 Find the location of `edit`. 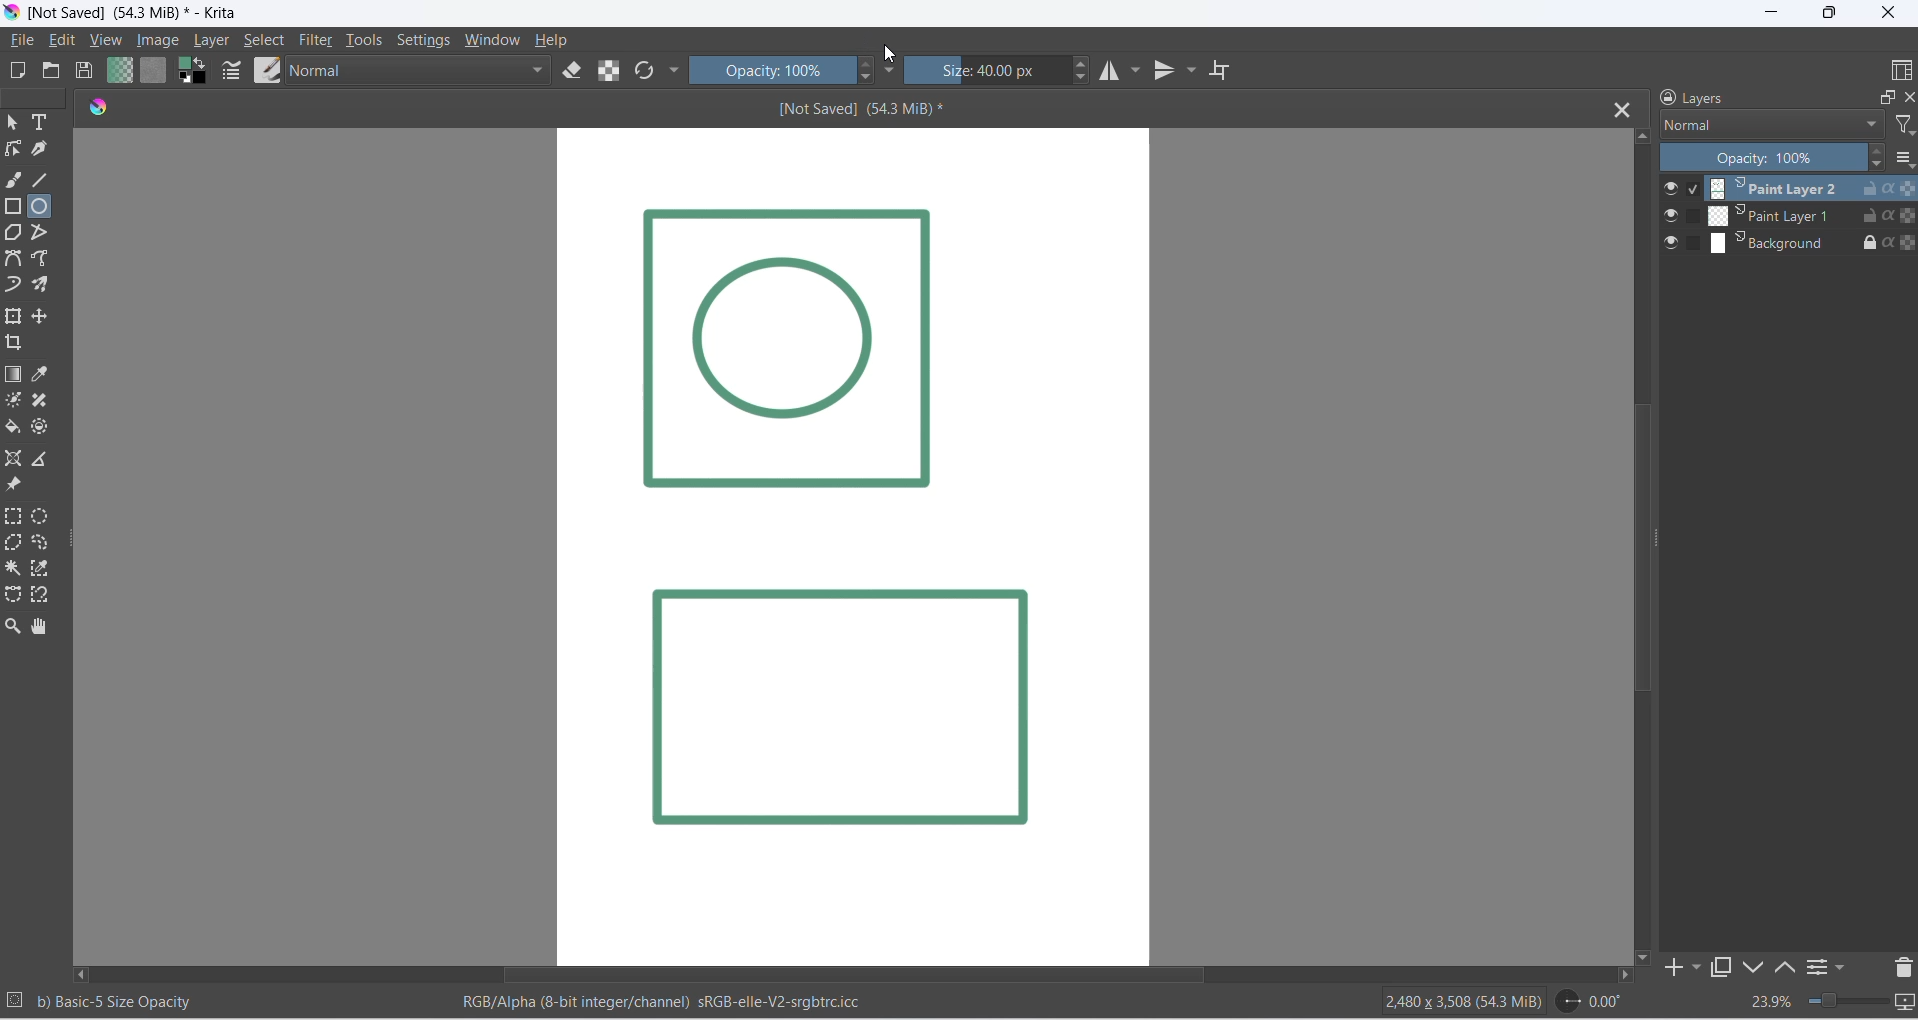

edit is located at coordinates (61, 41).